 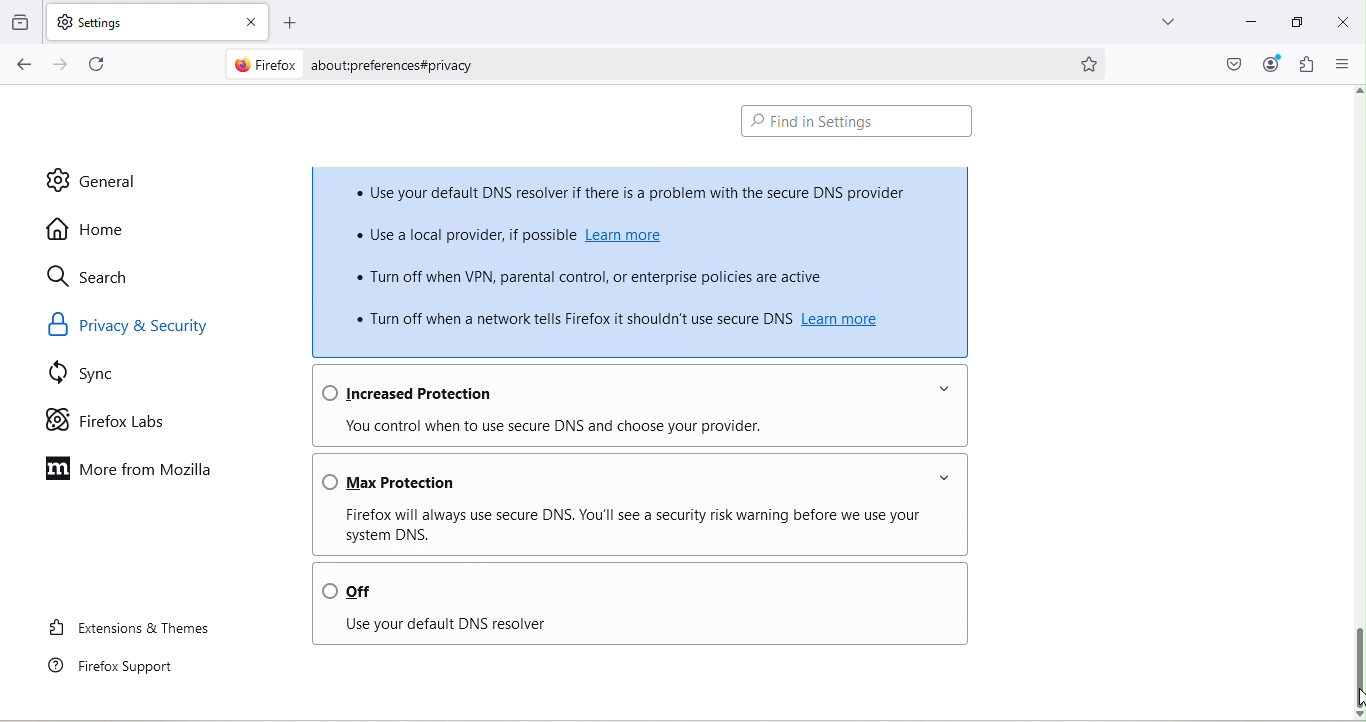 What do you see at coordinates (119, 667) in the screenshot?
I see `Firefox support` at bounding box center [119, 667].